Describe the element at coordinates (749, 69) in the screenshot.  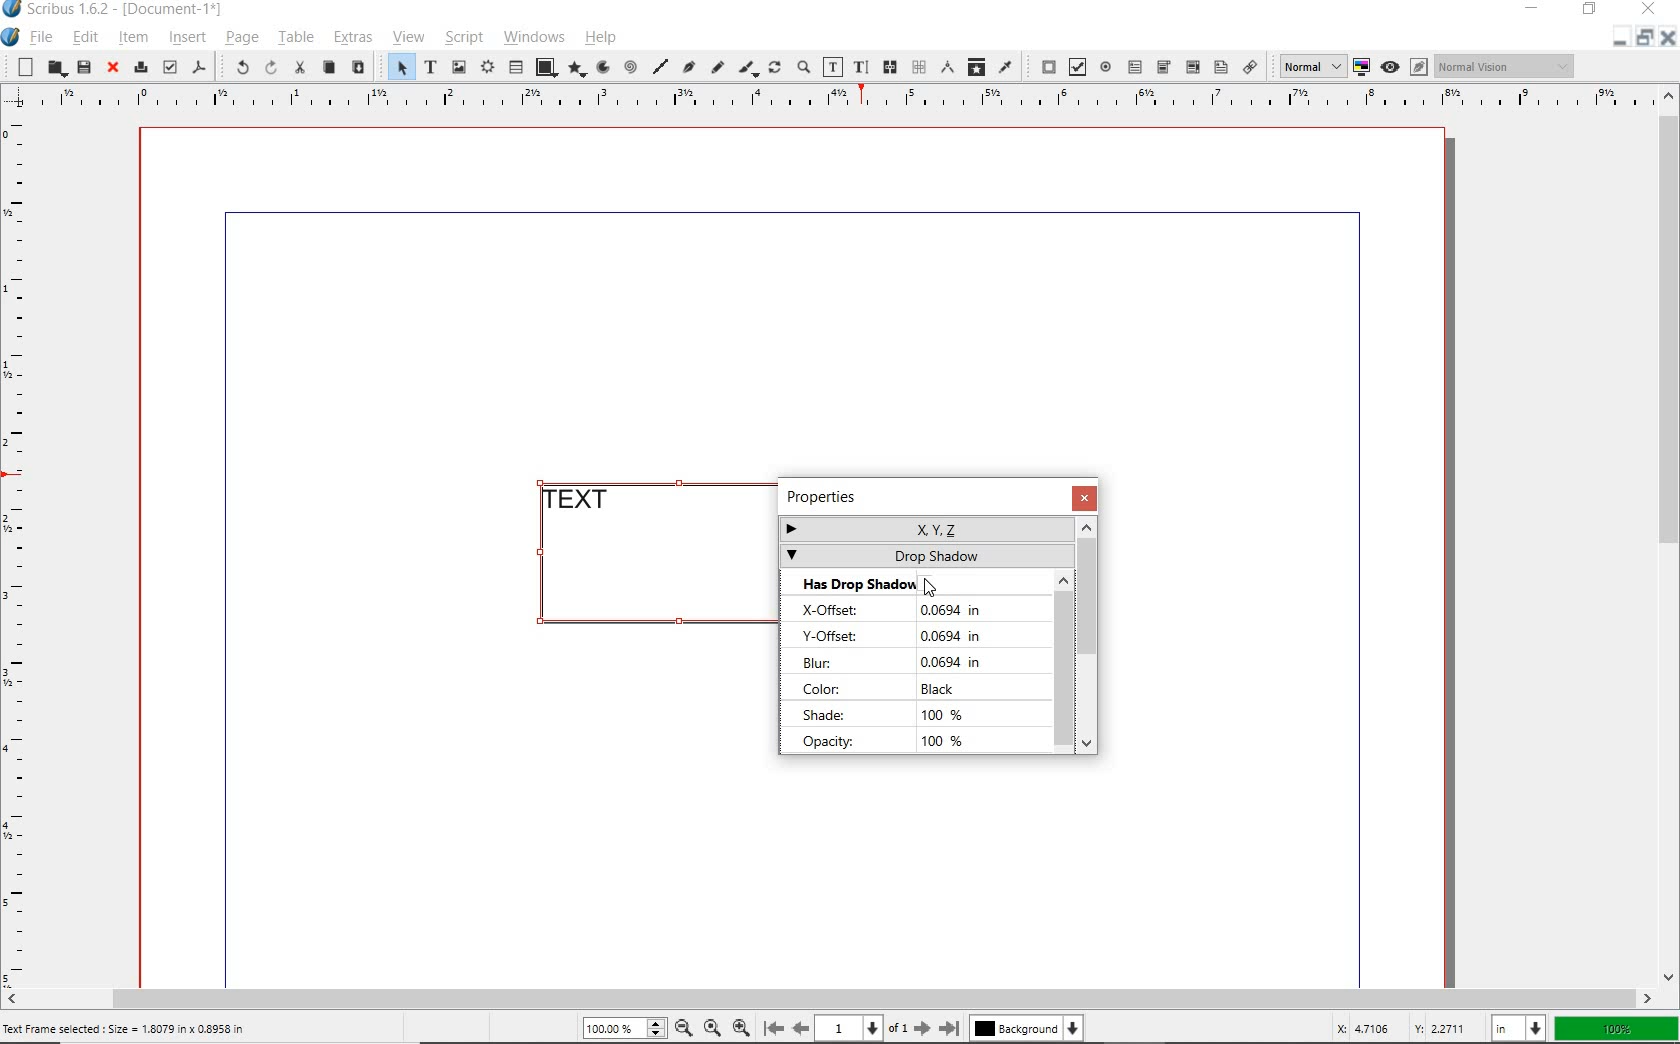
I see `calligraphic line` at that location.